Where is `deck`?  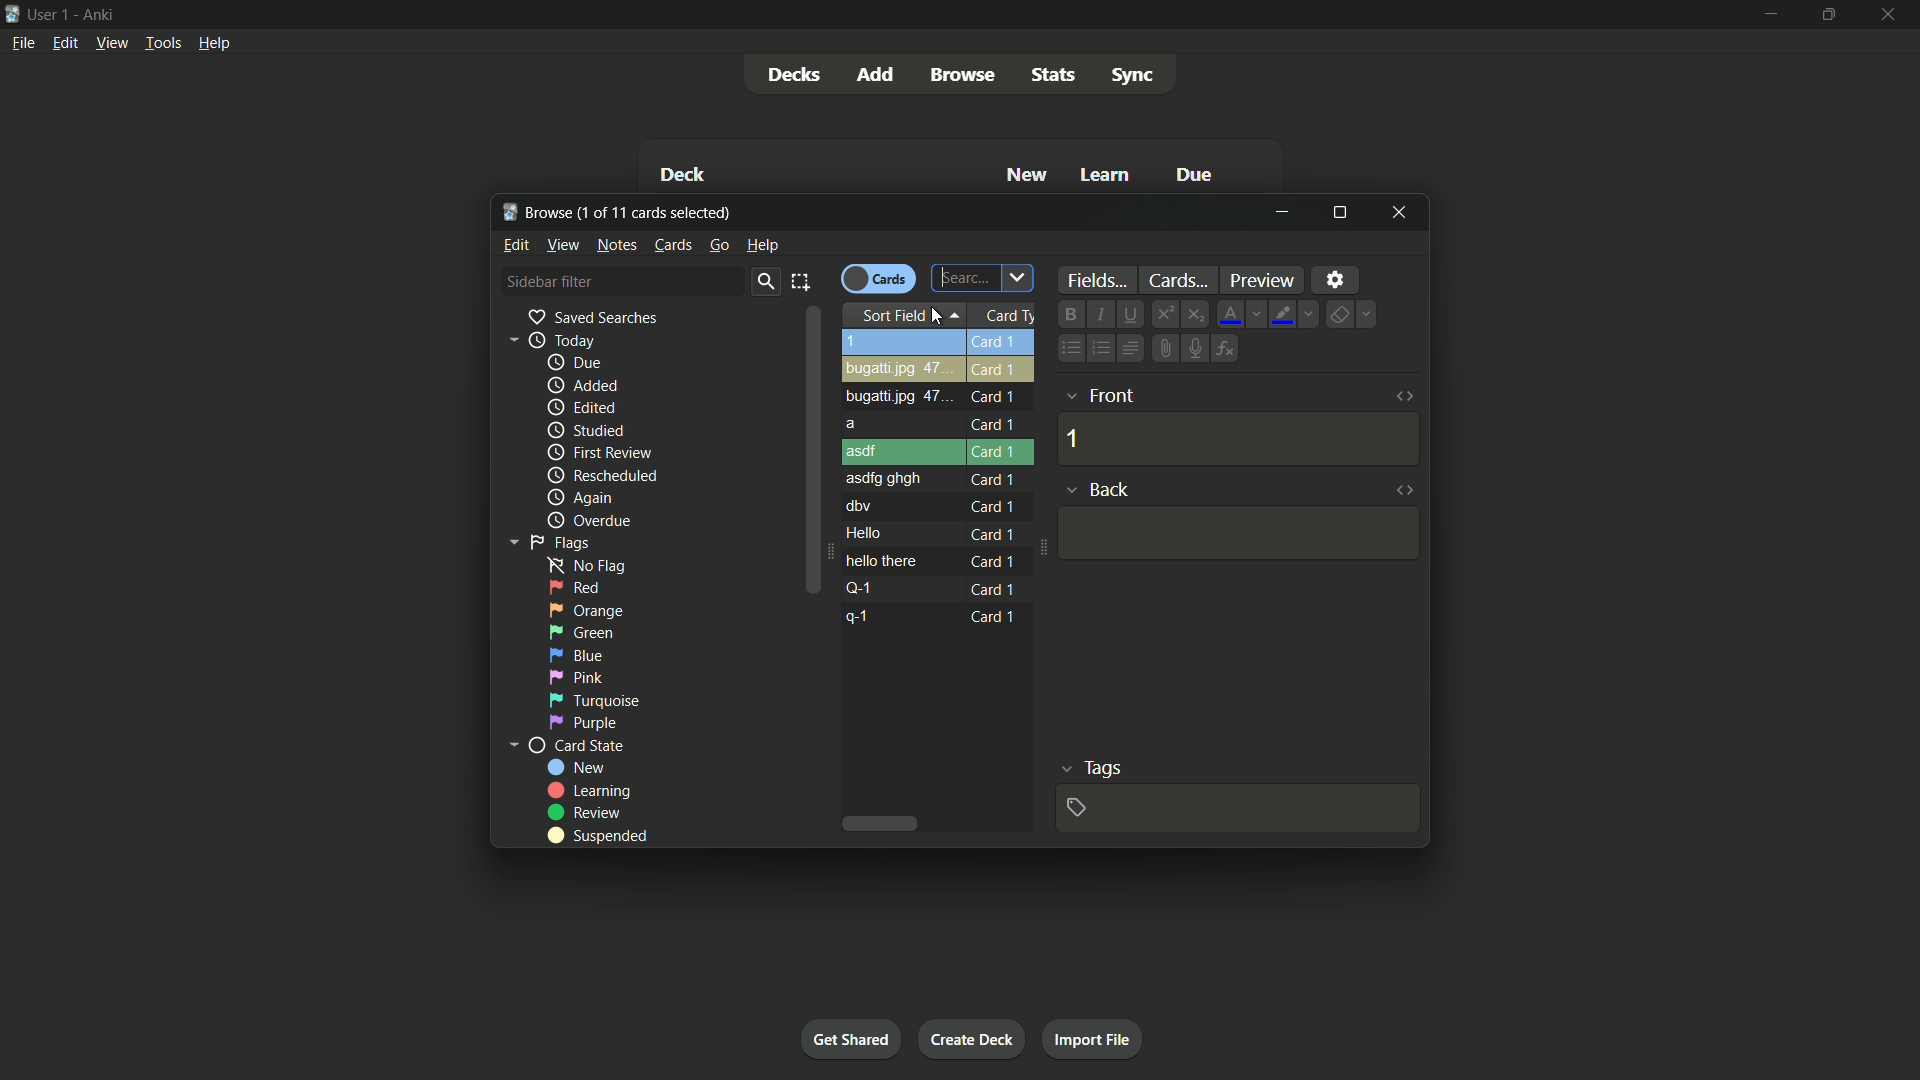
deck is located at coordinates (683, 174).